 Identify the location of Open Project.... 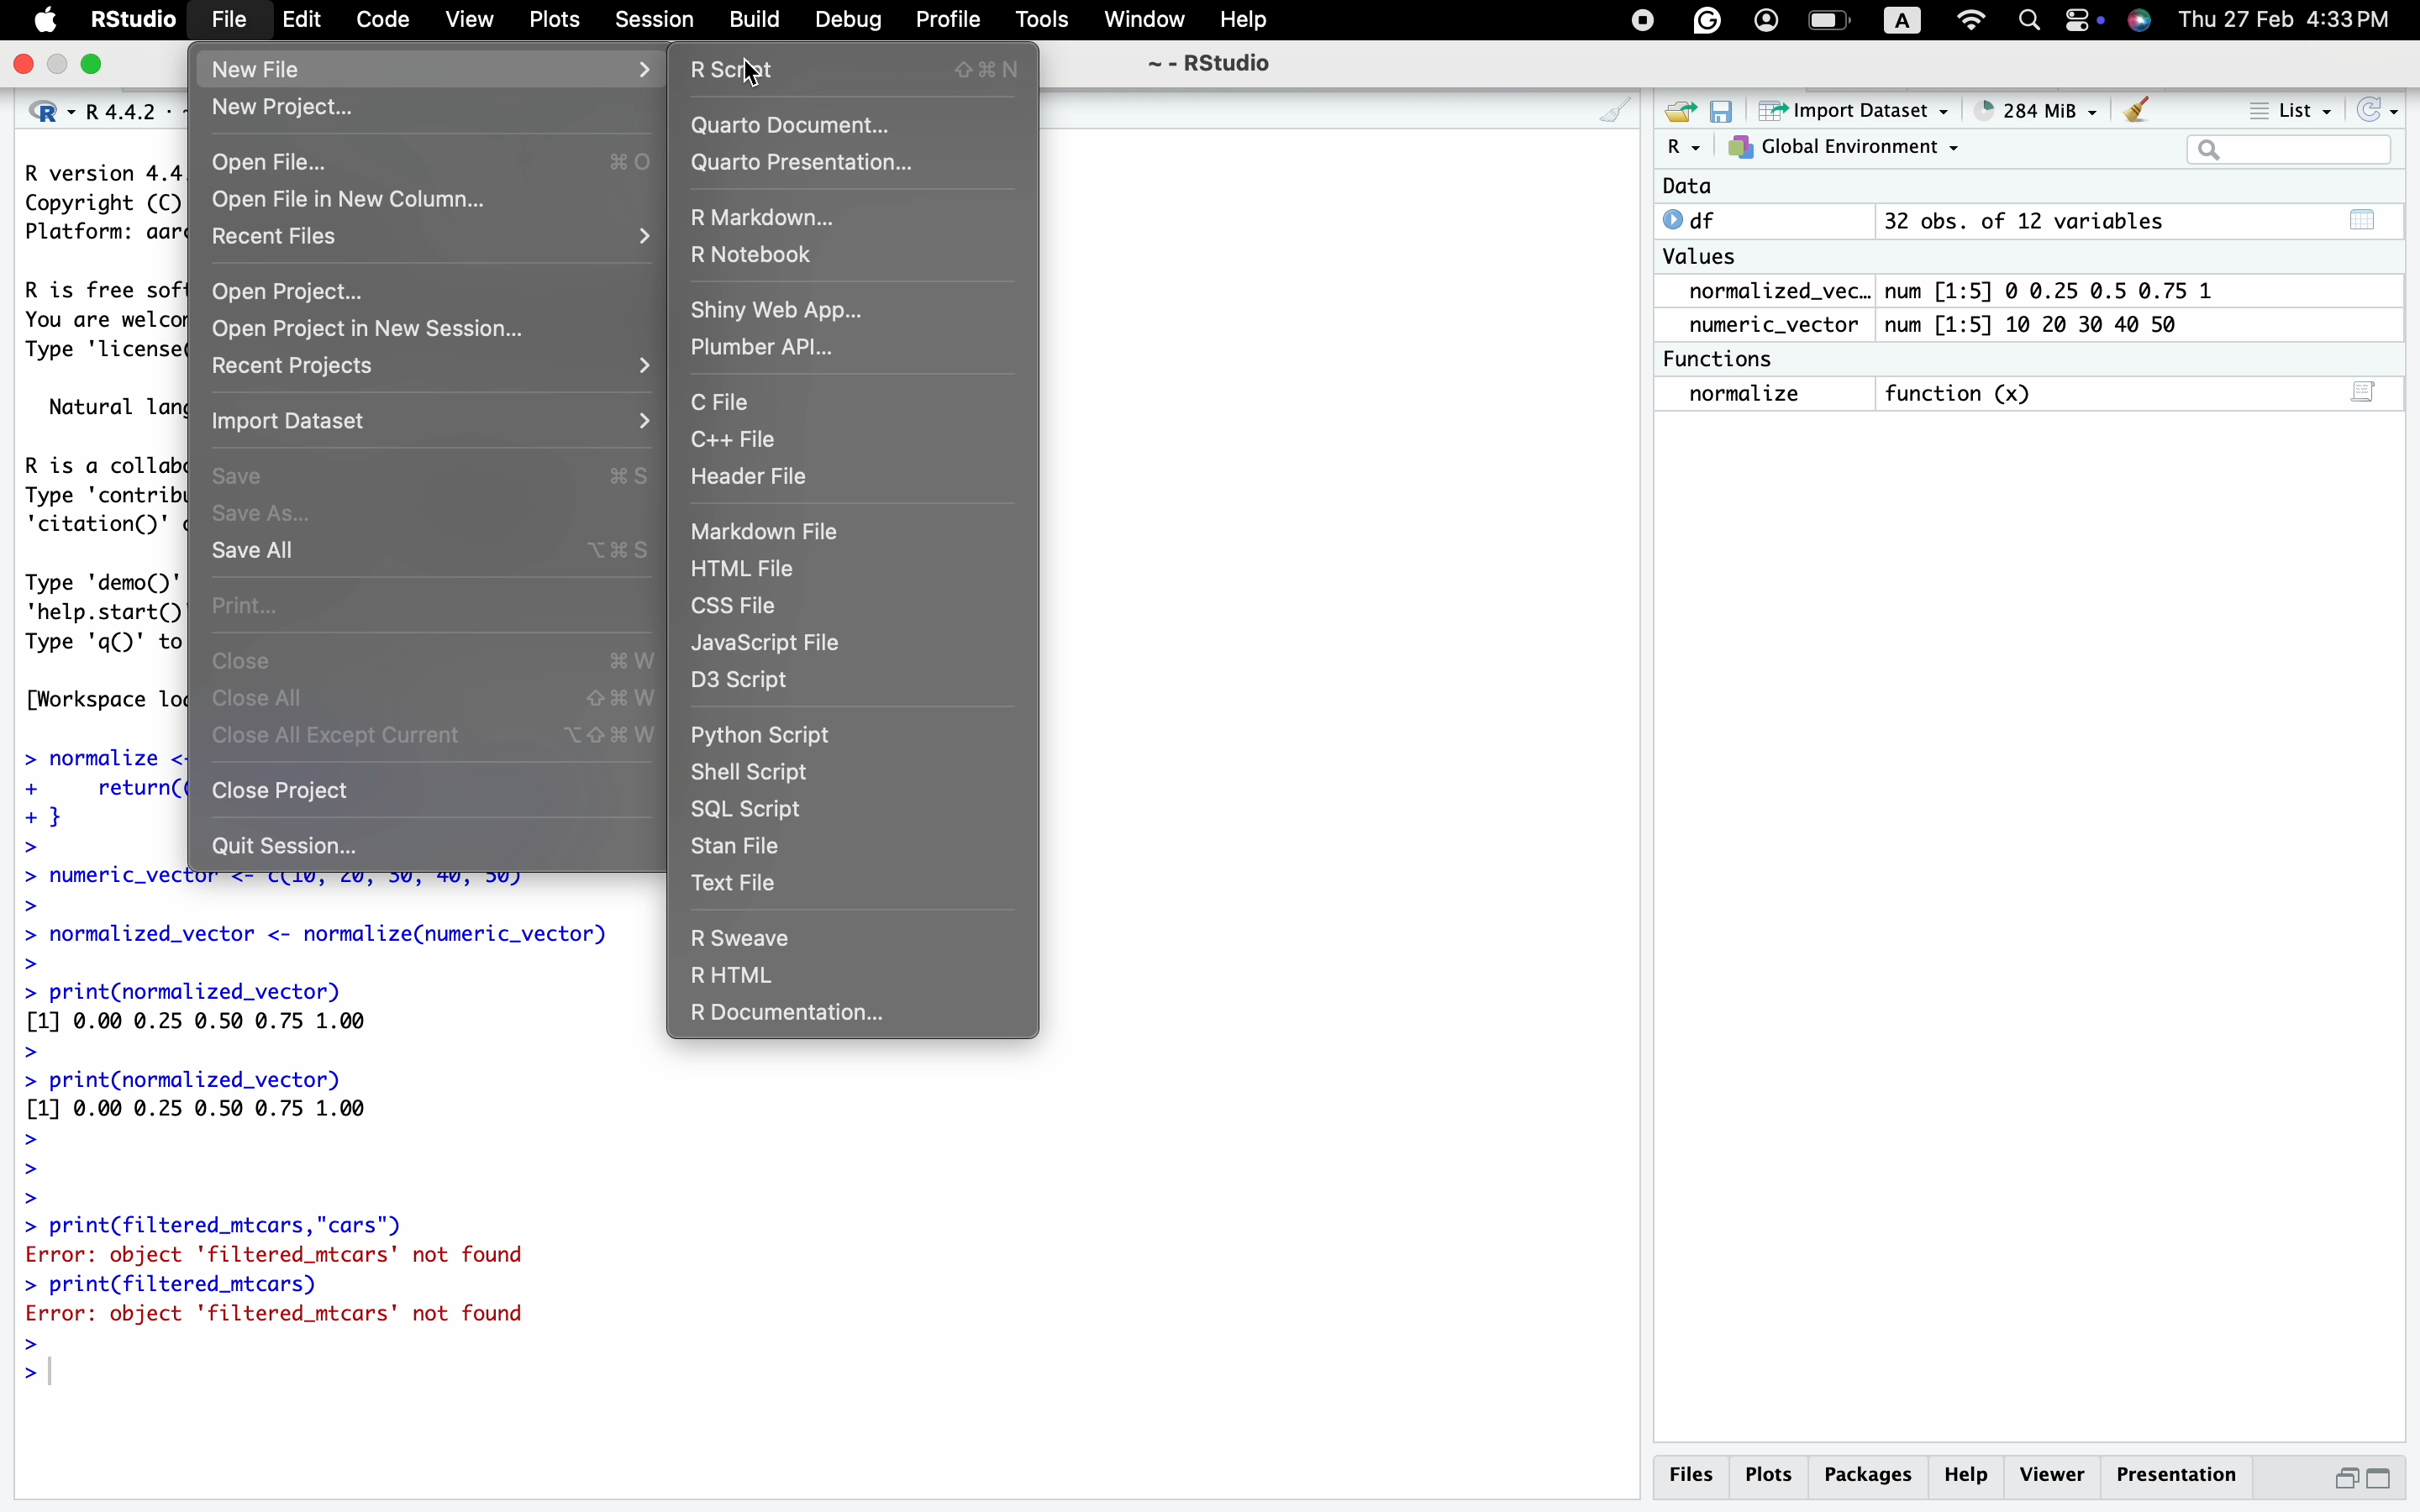
(292, 286).